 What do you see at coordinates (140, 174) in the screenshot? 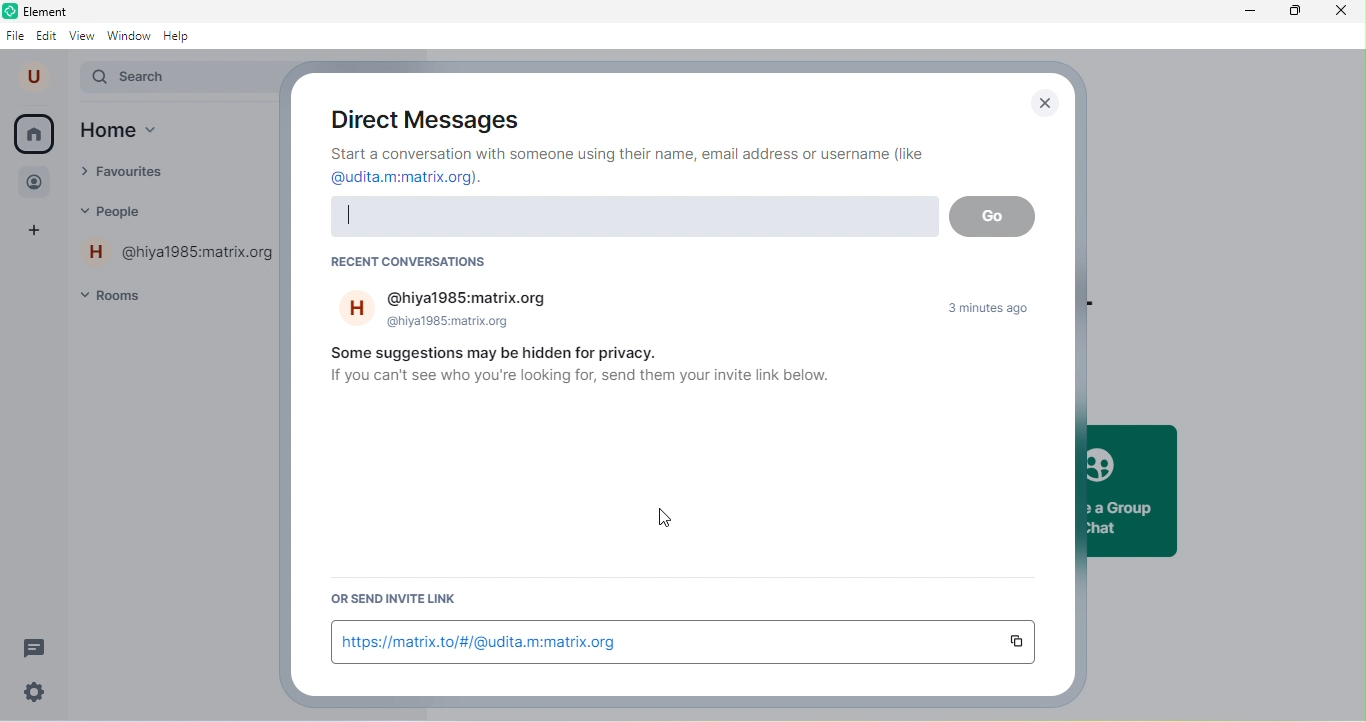
I see `favourites` at bounding box center [140, 174].